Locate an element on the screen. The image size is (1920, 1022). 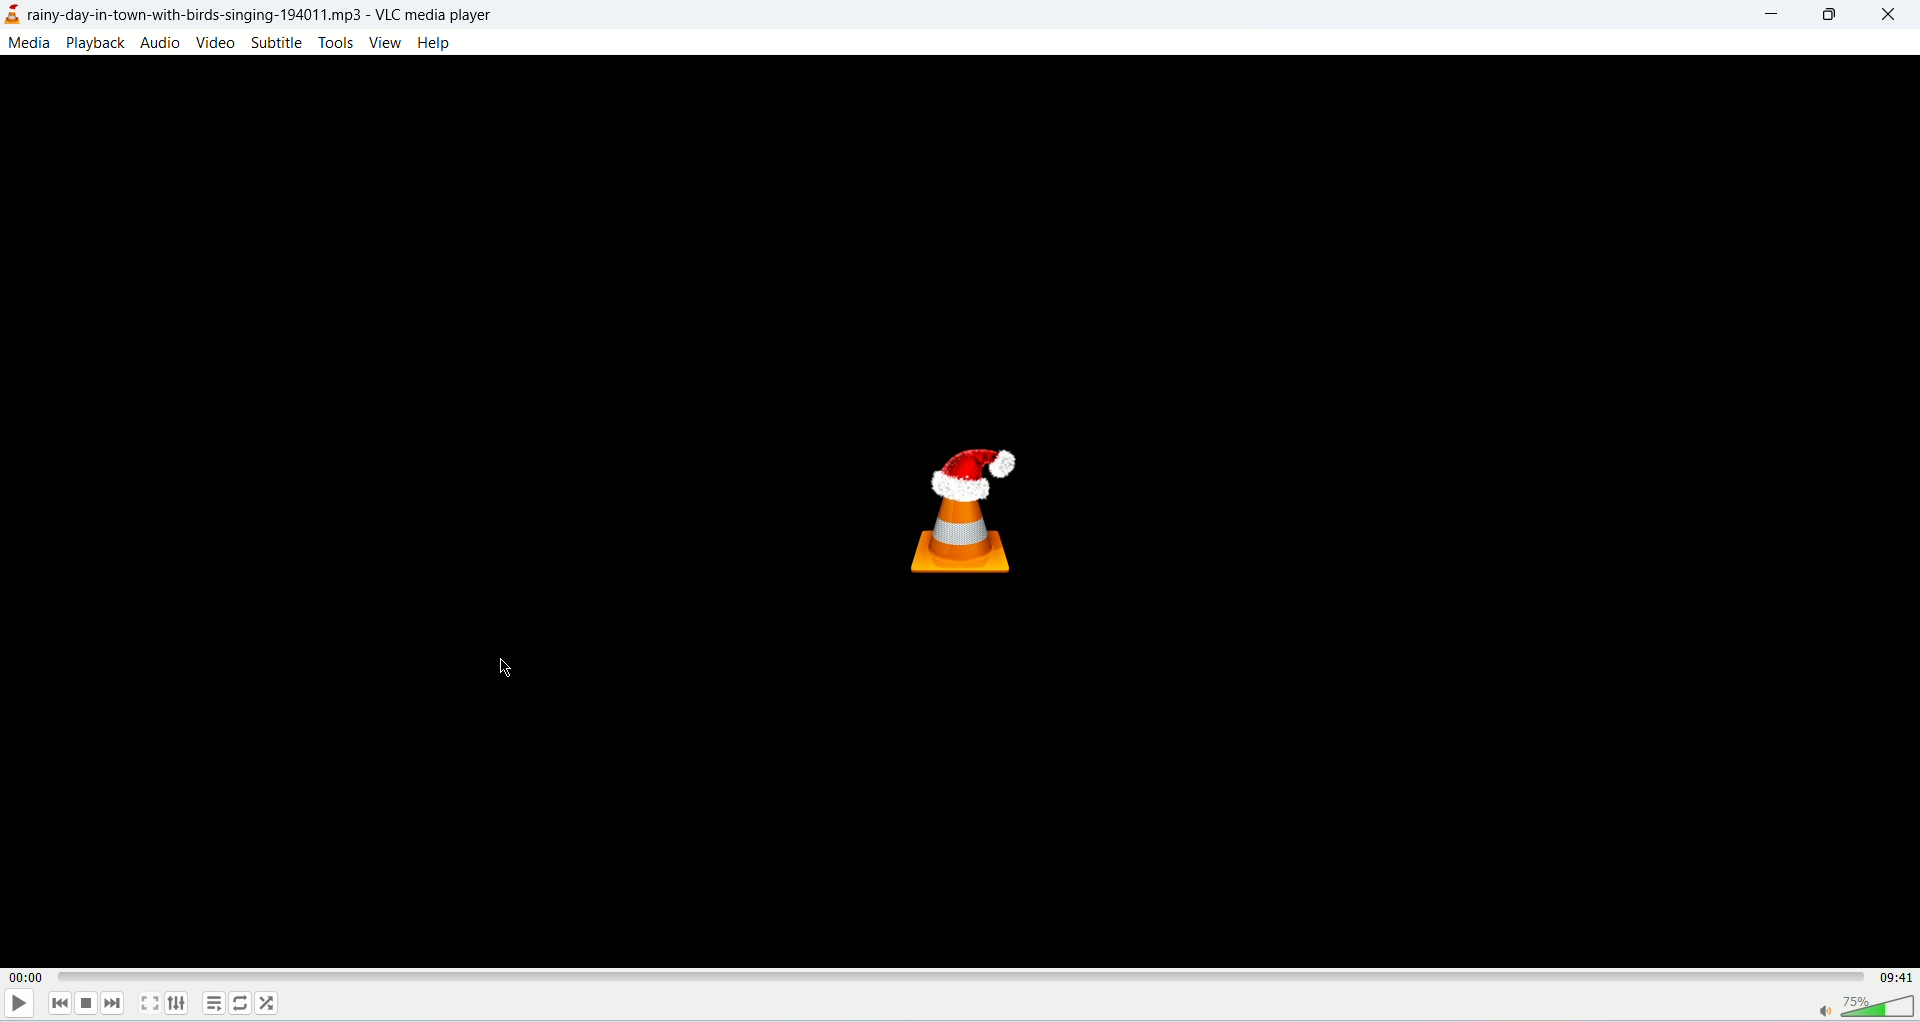
loop is located at coordinates (243, 1003).